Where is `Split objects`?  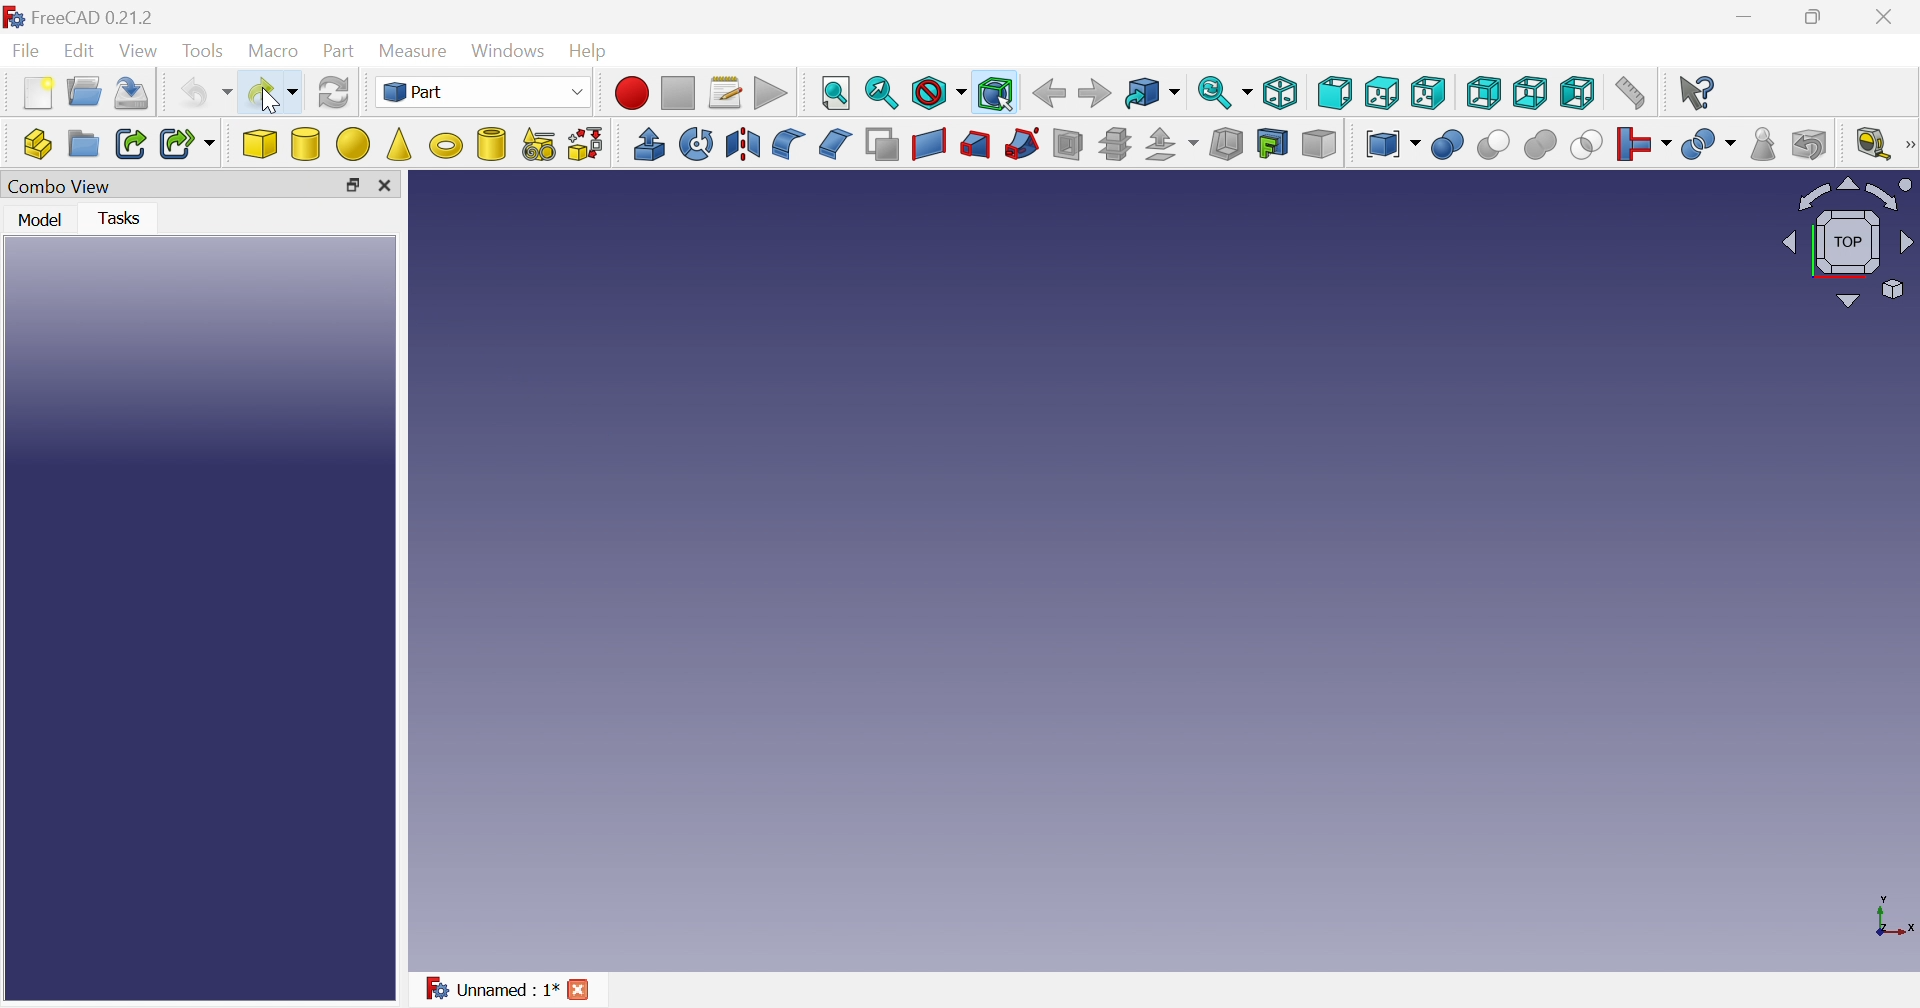
Split objects is located at coordinates (1708, 145).